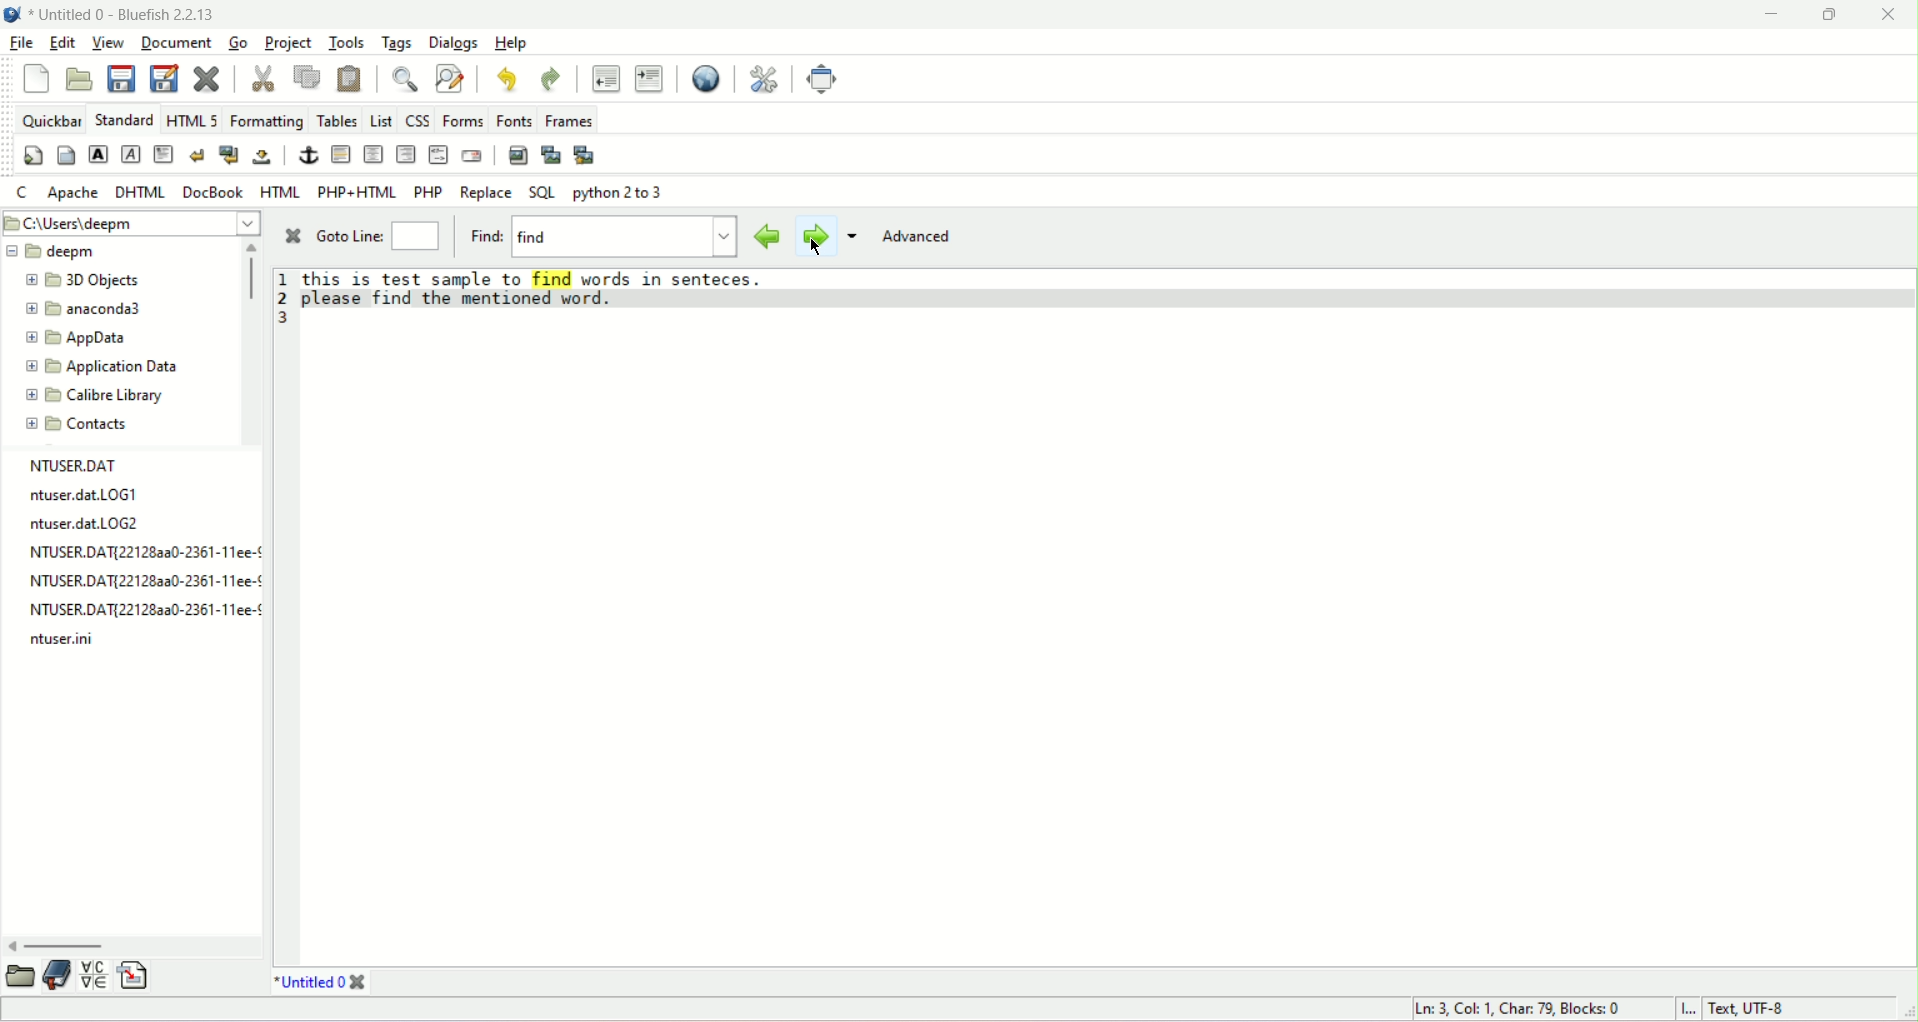  What do you see at coordinates (138, 610) in the screenshot?
I see `NTUSER.DAT{221282a0-2361-11ee-` at bounding box center [138, 610].